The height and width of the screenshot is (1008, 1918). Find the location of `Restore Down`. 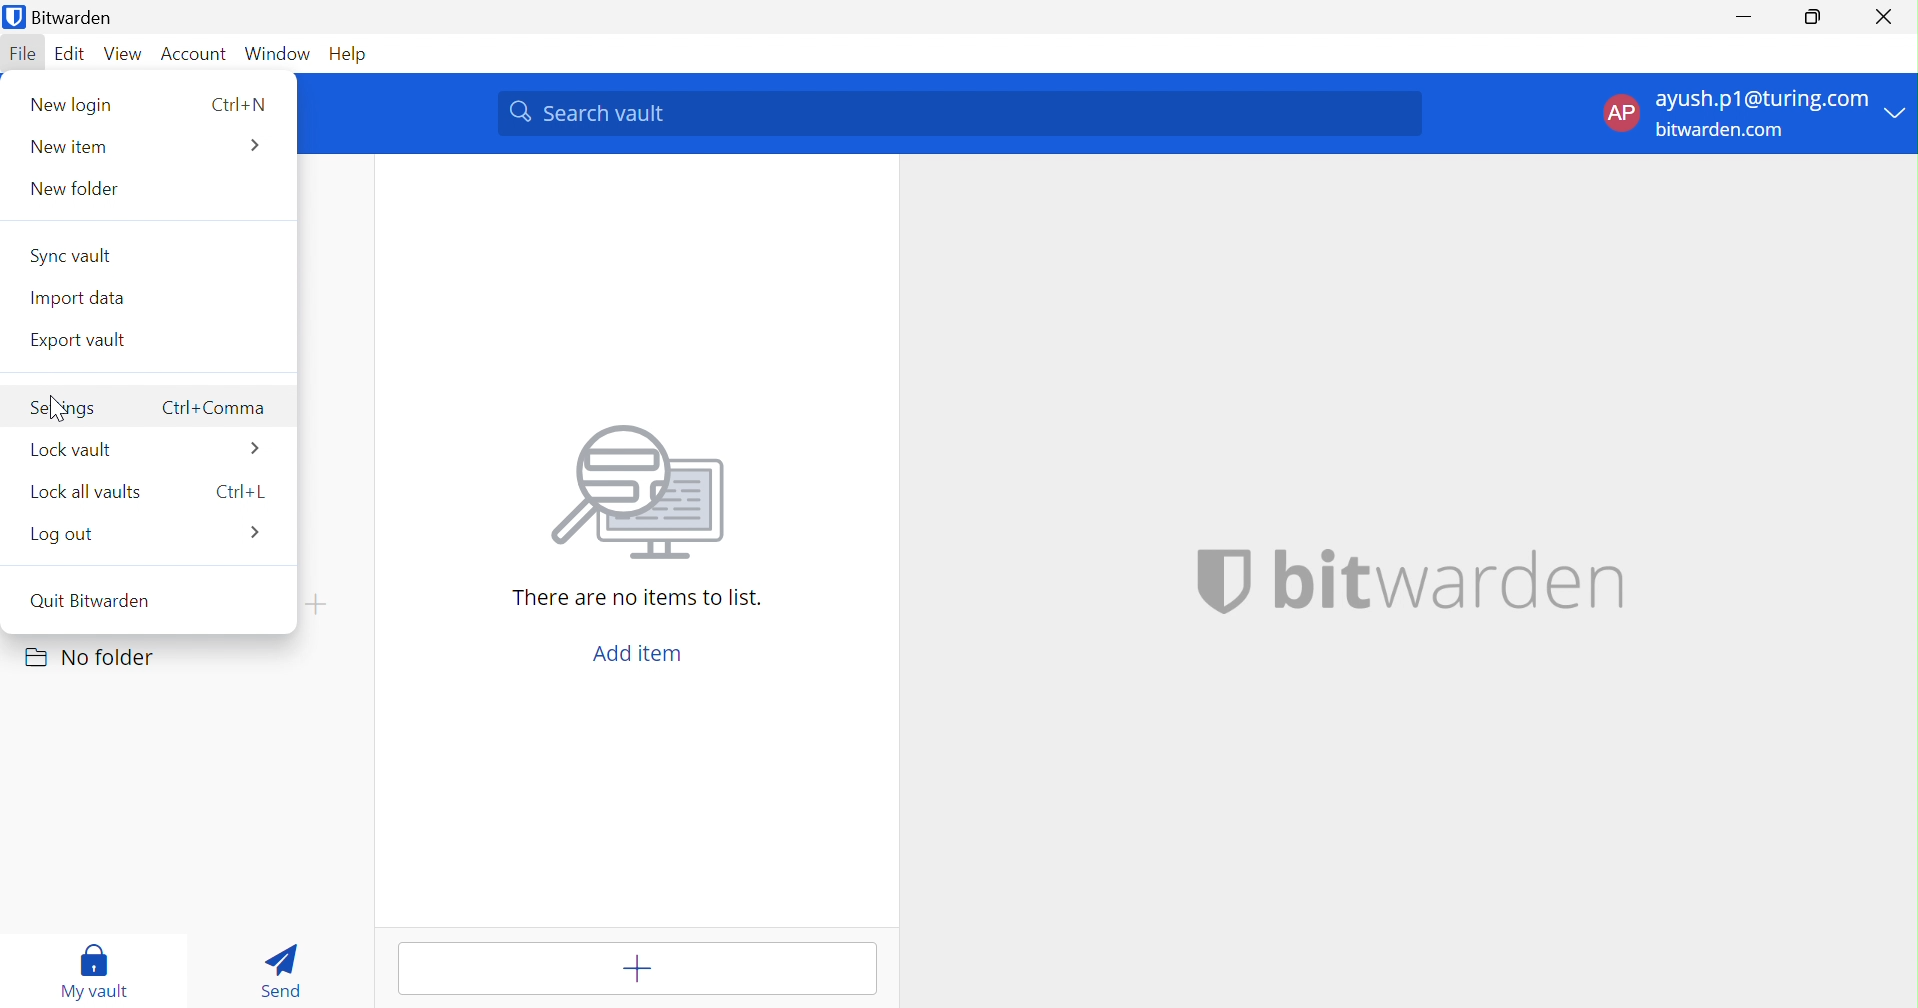

Restore Down is located at coordinates (1813, 18).